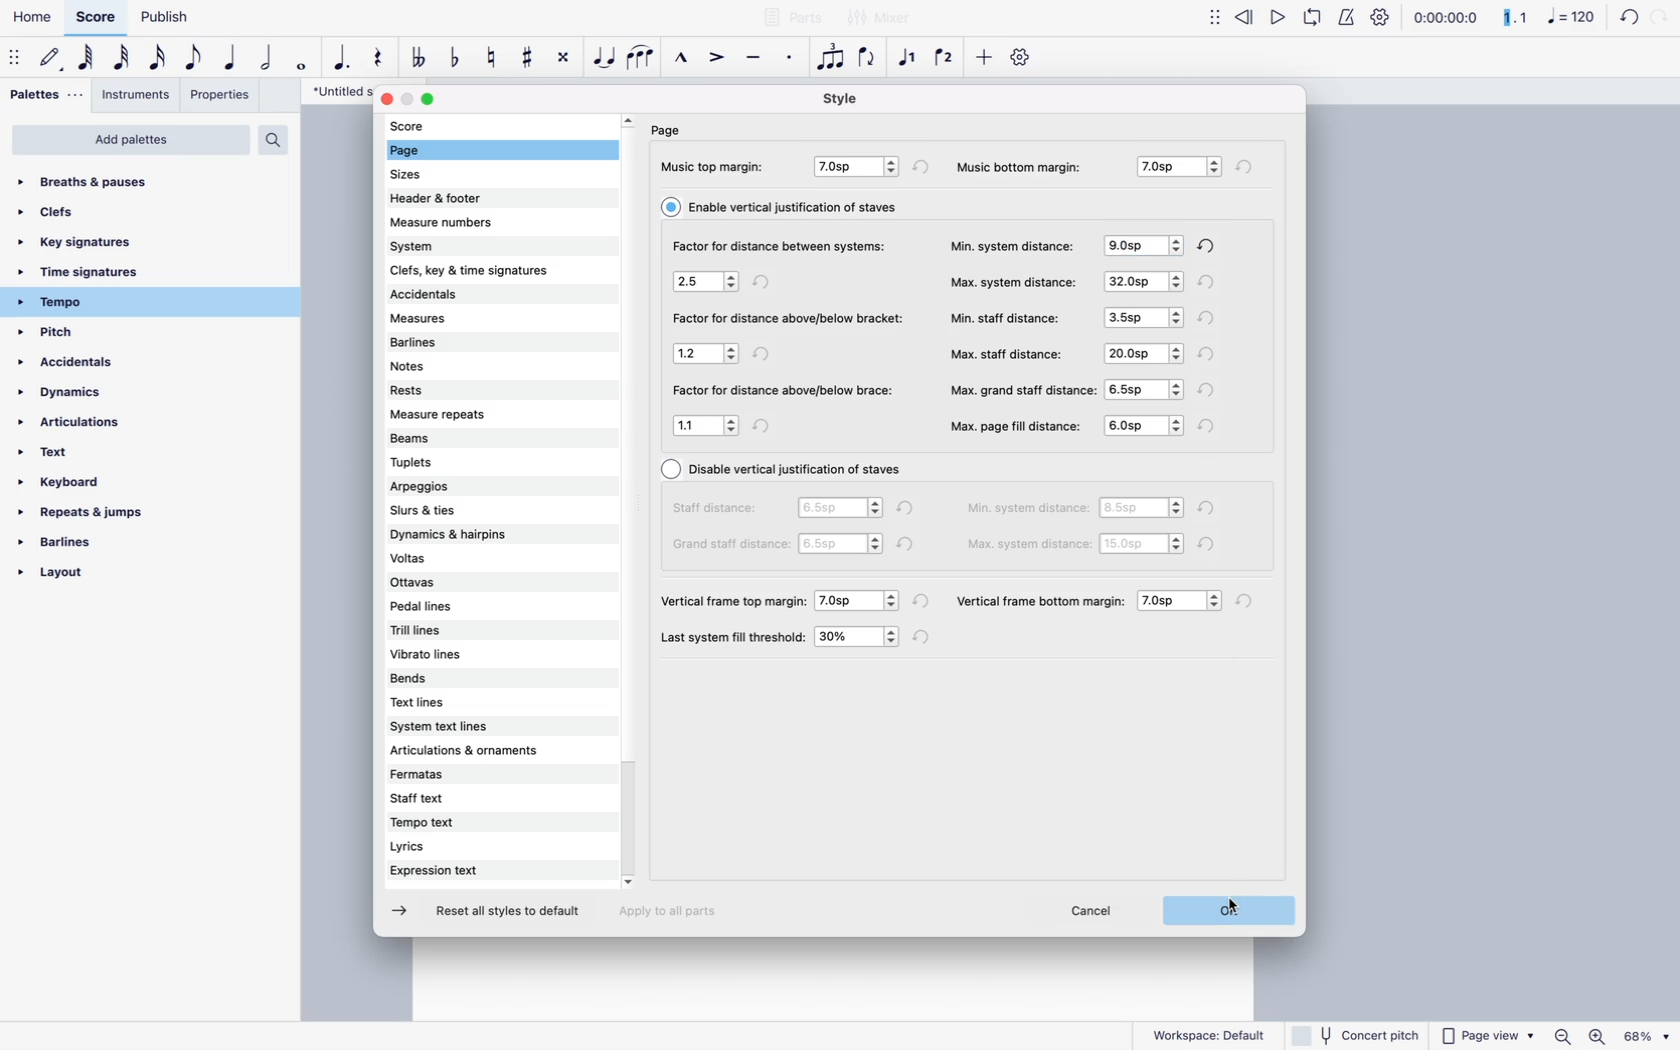  Describe the element at coordinates (1143, 244) in the screenshot. I see `9.0sp` at that location.